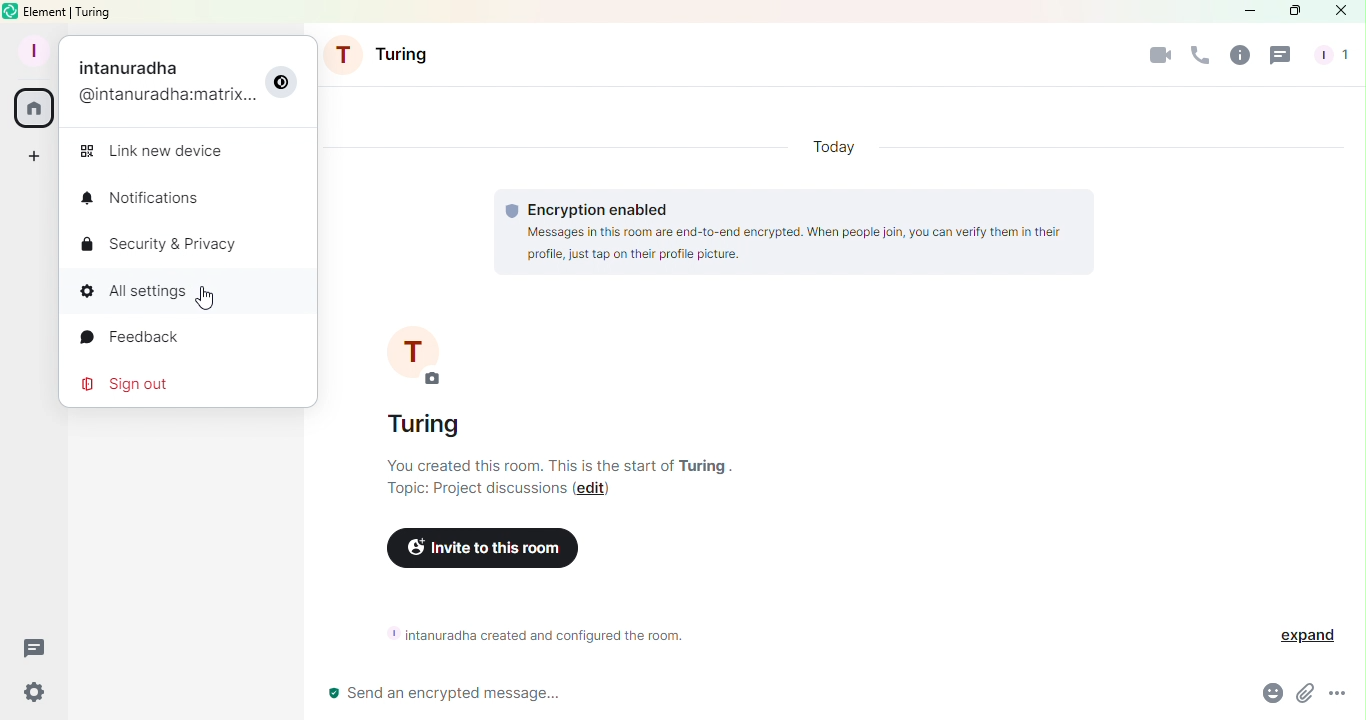 The width and height of the screenshot is (1366, 720). What do you see at coordinates (94, 11) in the screenshot?
I see `turing` at bounding box center [94, 11].